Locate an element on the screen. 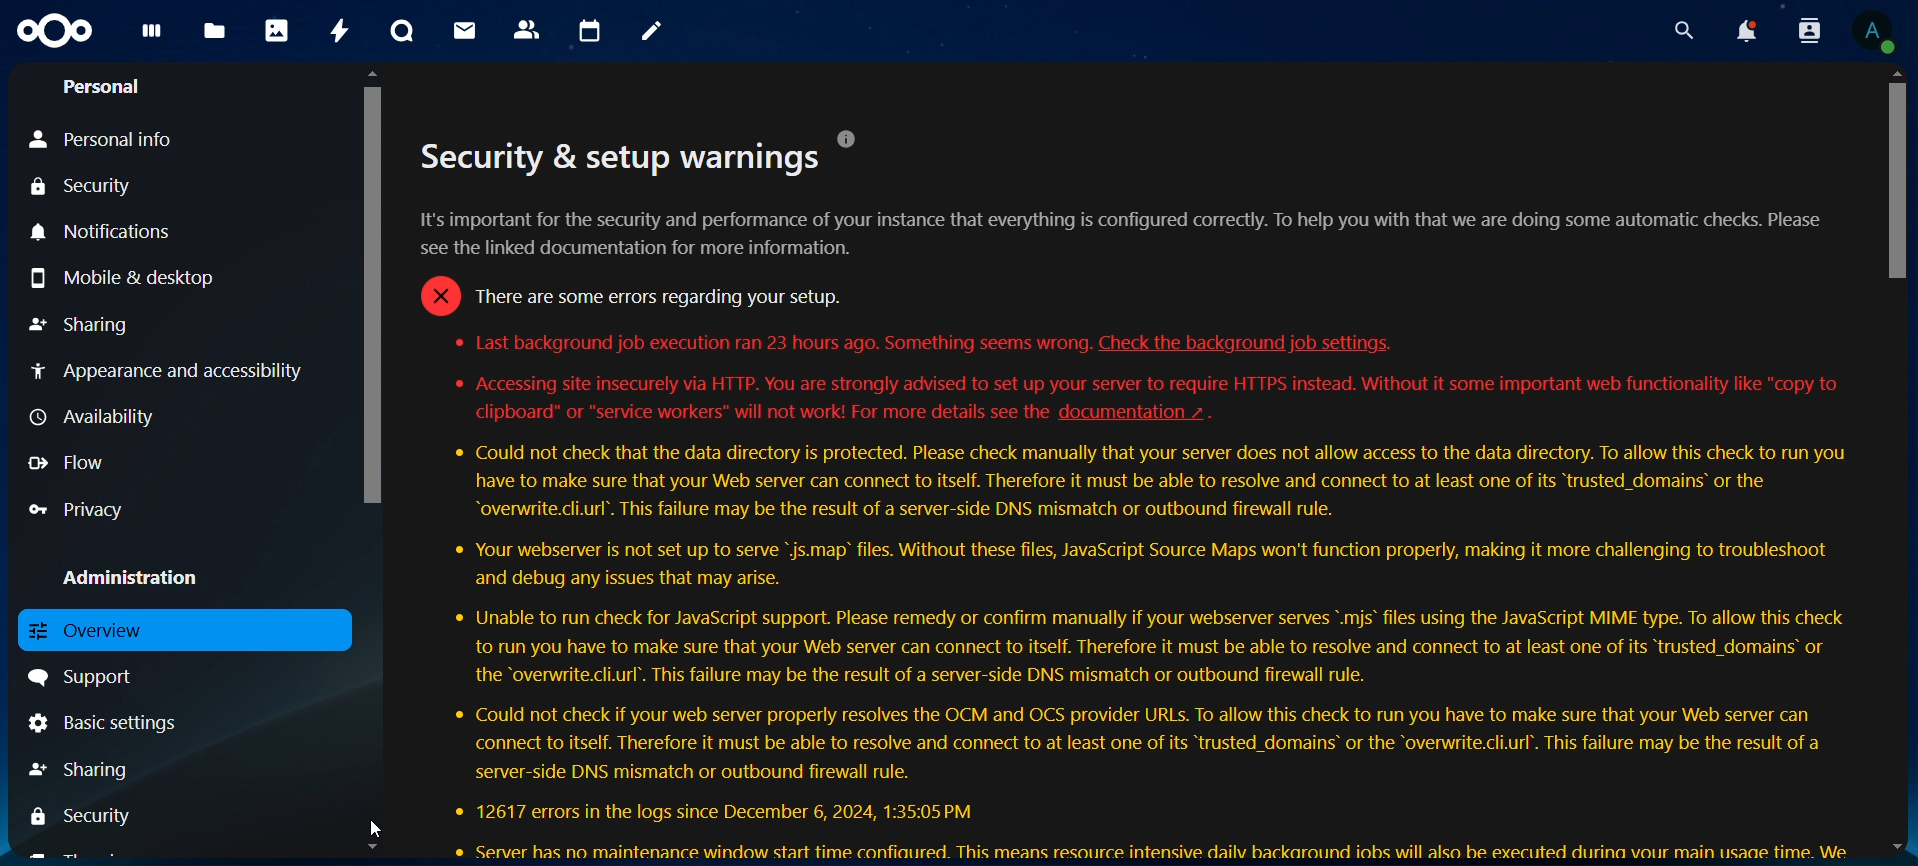 This screenshot has height=866, width=1918. Scrollbar is located at coordinates (1892, 463).